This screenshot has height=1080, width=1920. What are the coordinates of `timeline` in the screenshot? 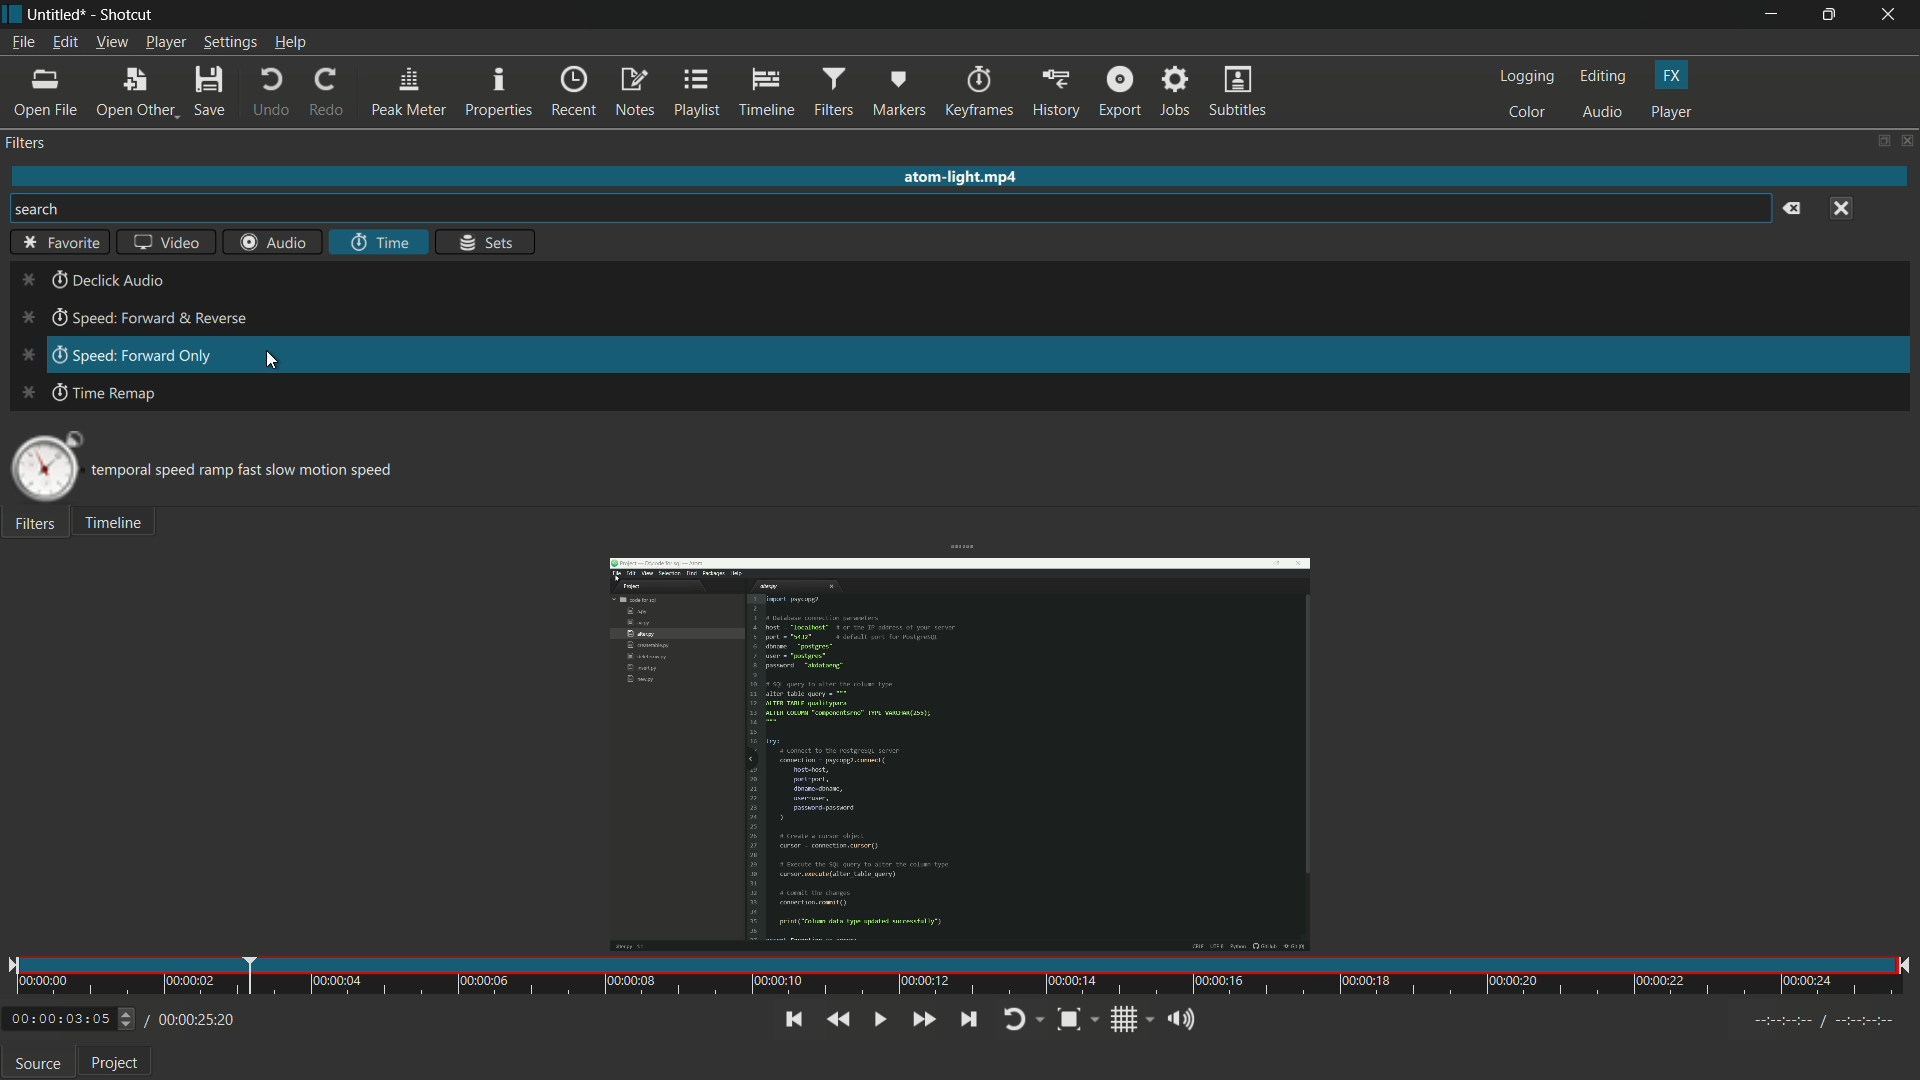 It's located at (766, 94).